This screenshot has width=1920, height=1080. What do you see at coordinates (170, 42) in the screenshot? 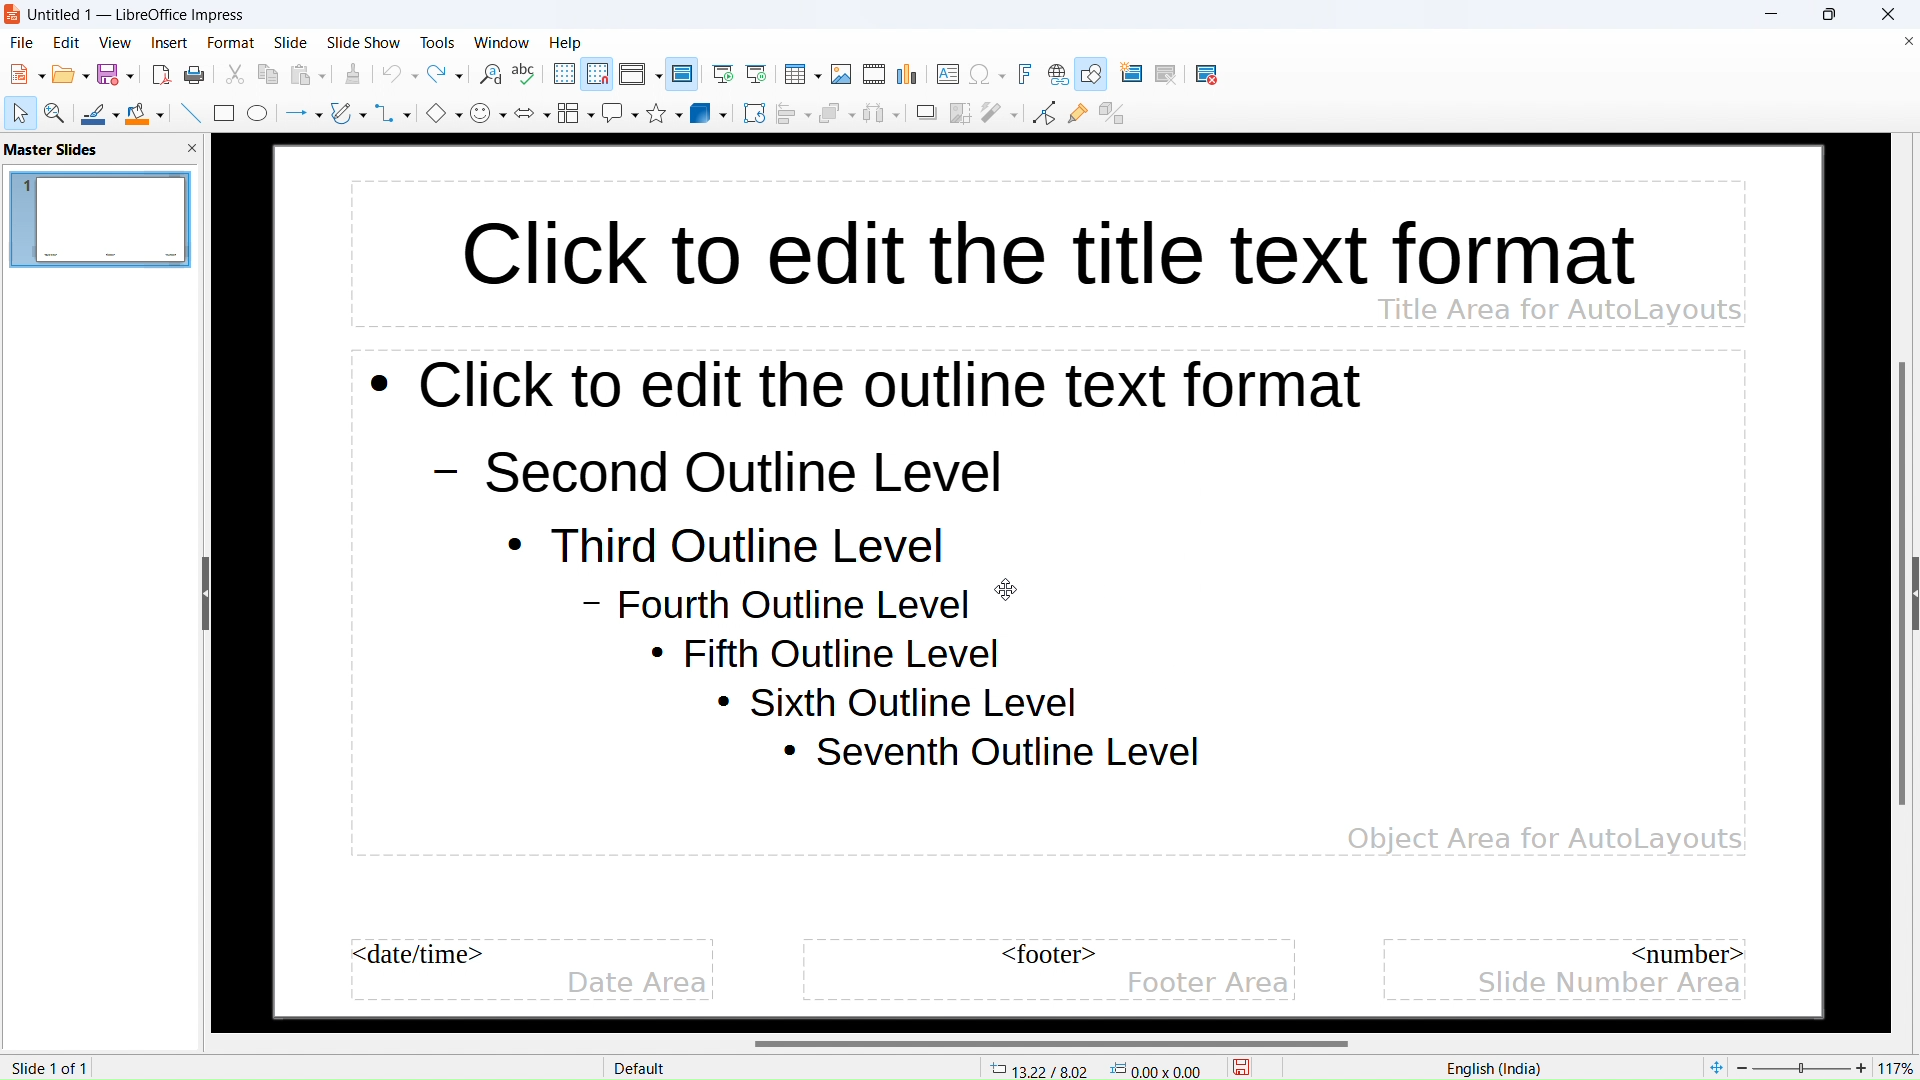
I see `insert` at bounding box center [170, 42].